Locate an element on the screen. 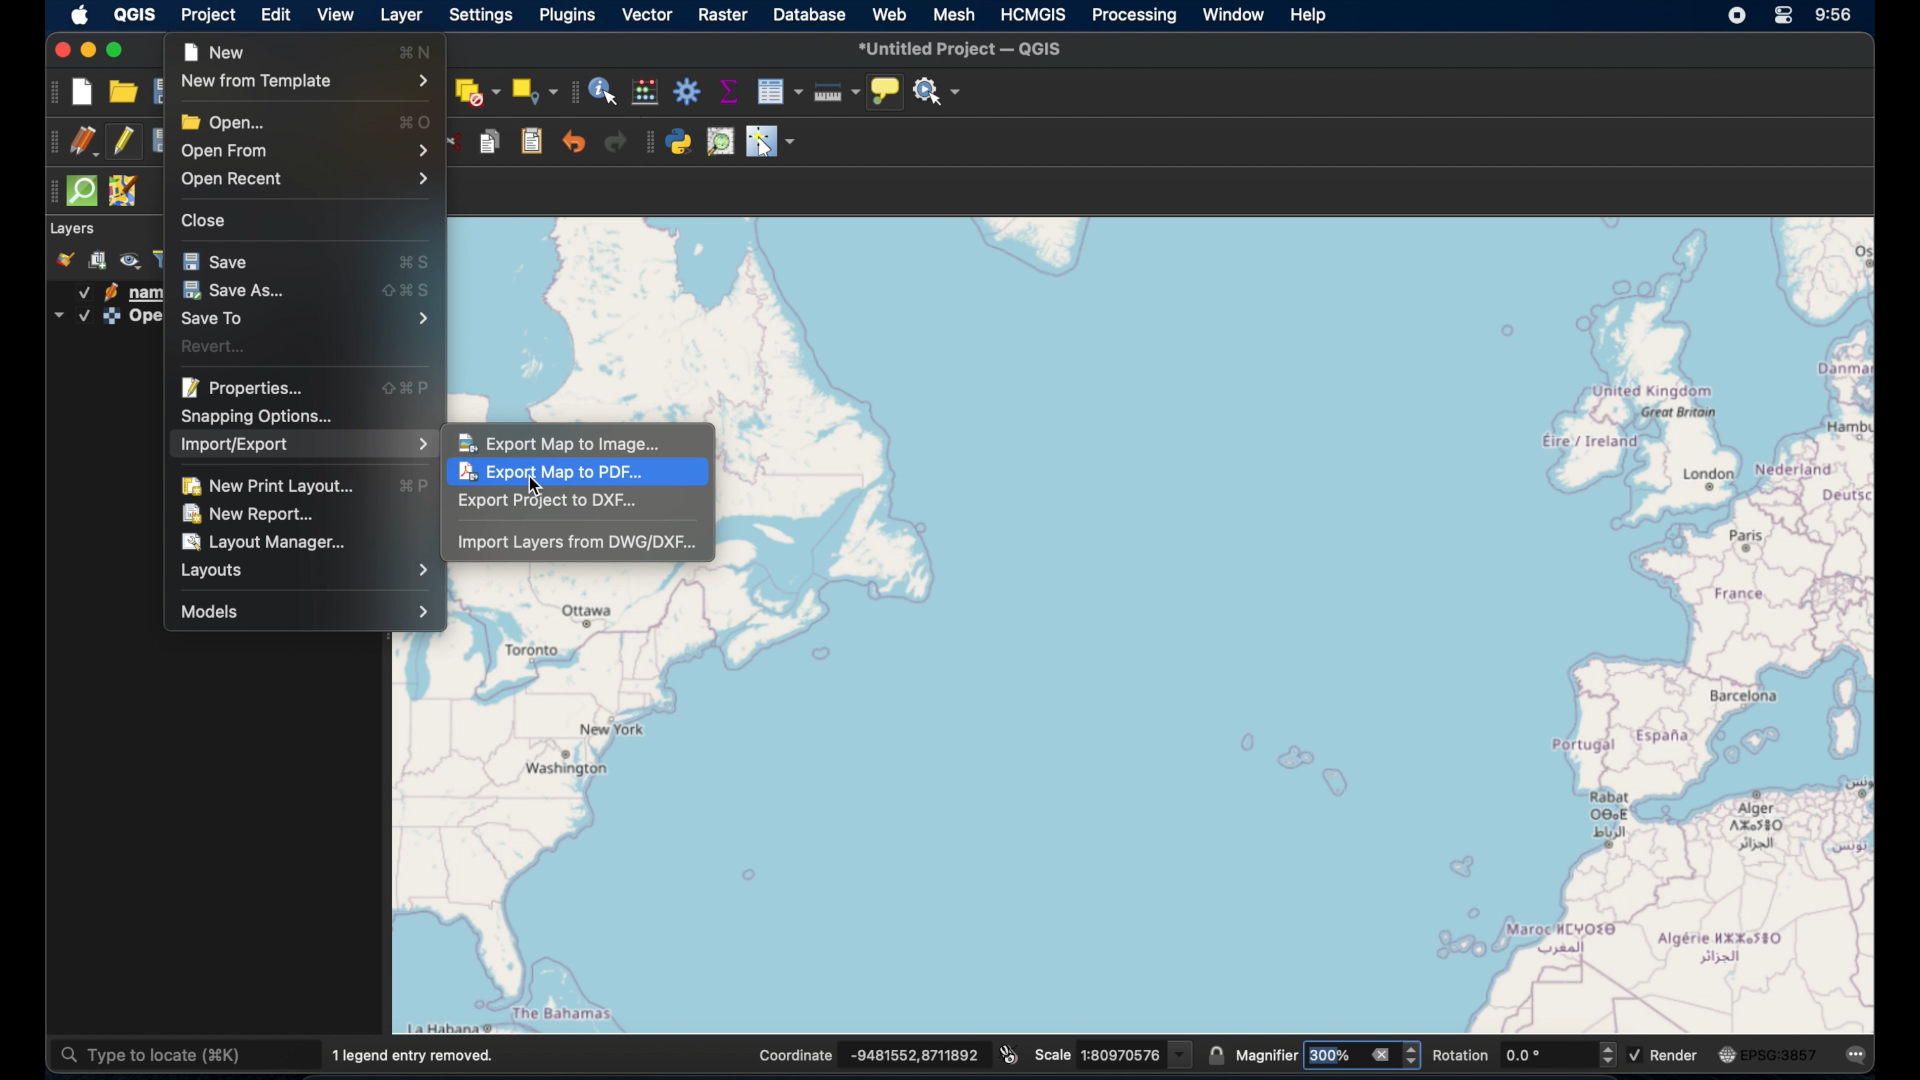 The image size is (1920, 1080). new shortcut is located at coordinates (415, 51).